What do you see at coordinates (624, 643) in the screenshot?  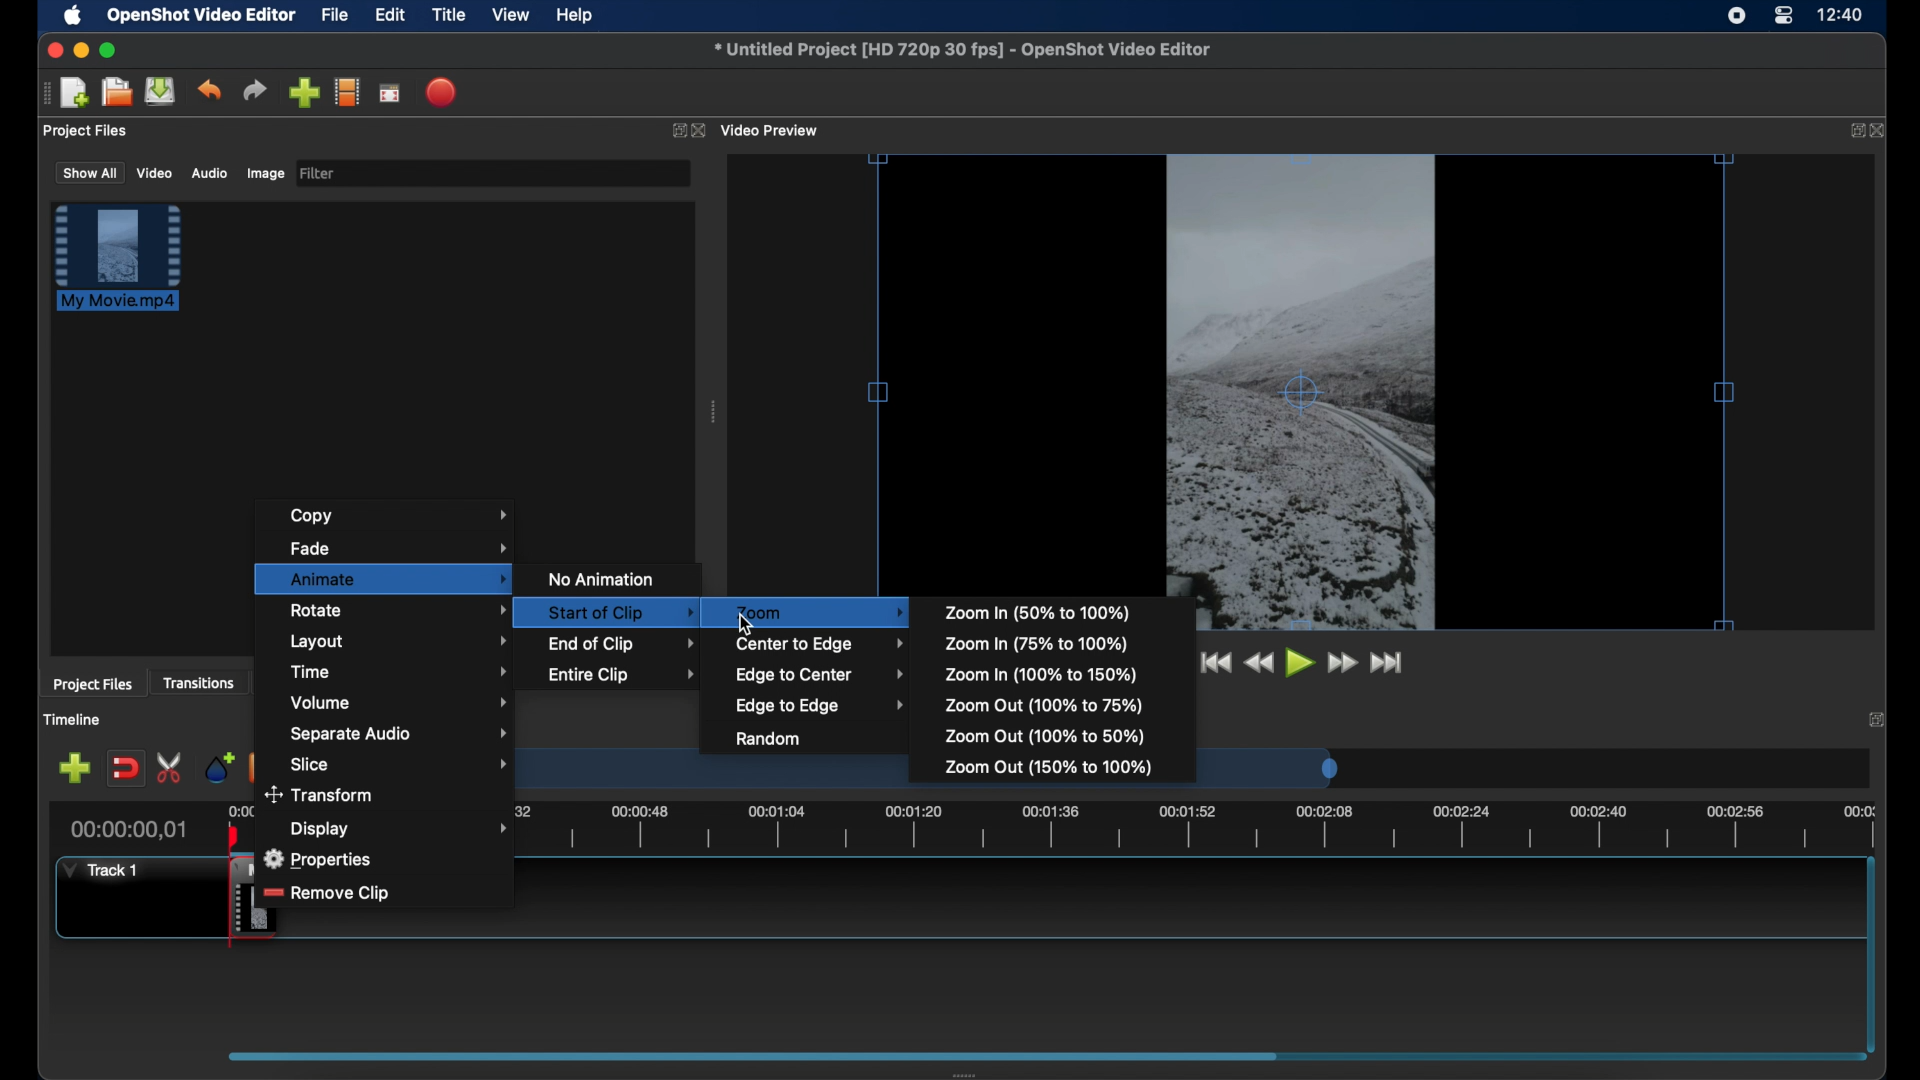 I see `end of clip menu` at bounding box center [624, 643].